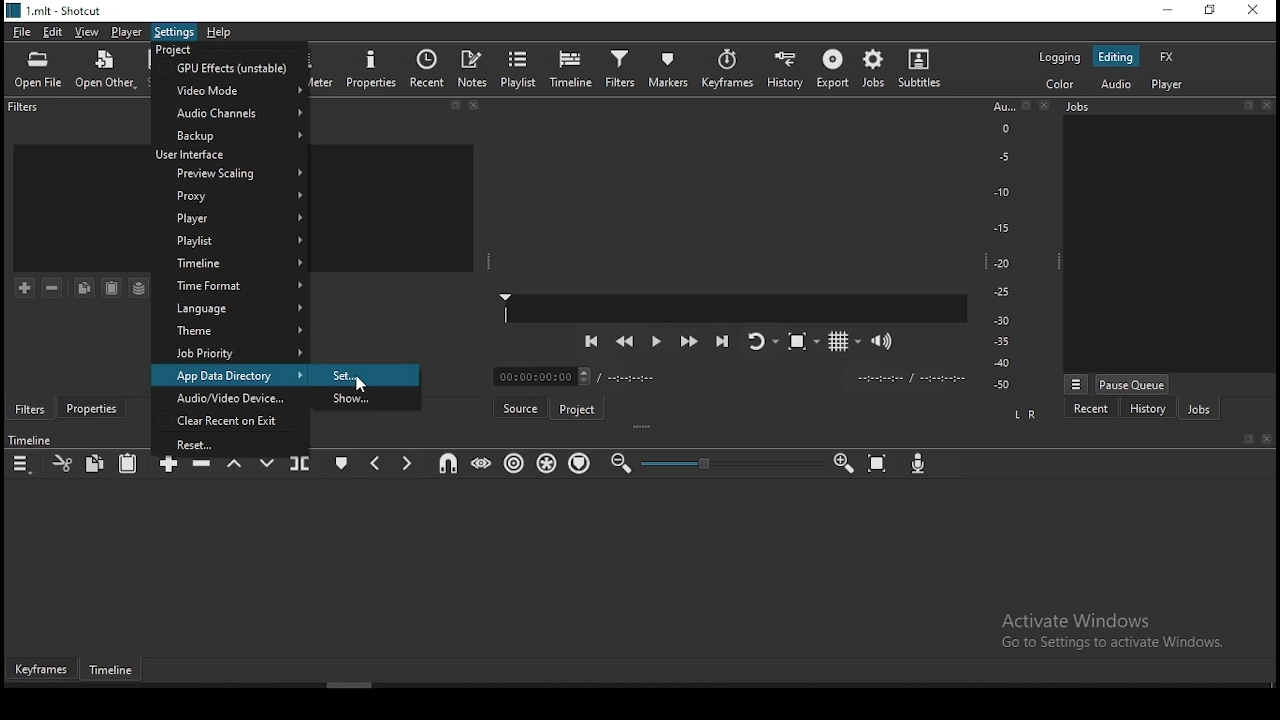 The width and height of the screenshot is (1280, 720). Describe the element at coordinates (924, 68) in the screenshot. I see `subtitles` at that location.